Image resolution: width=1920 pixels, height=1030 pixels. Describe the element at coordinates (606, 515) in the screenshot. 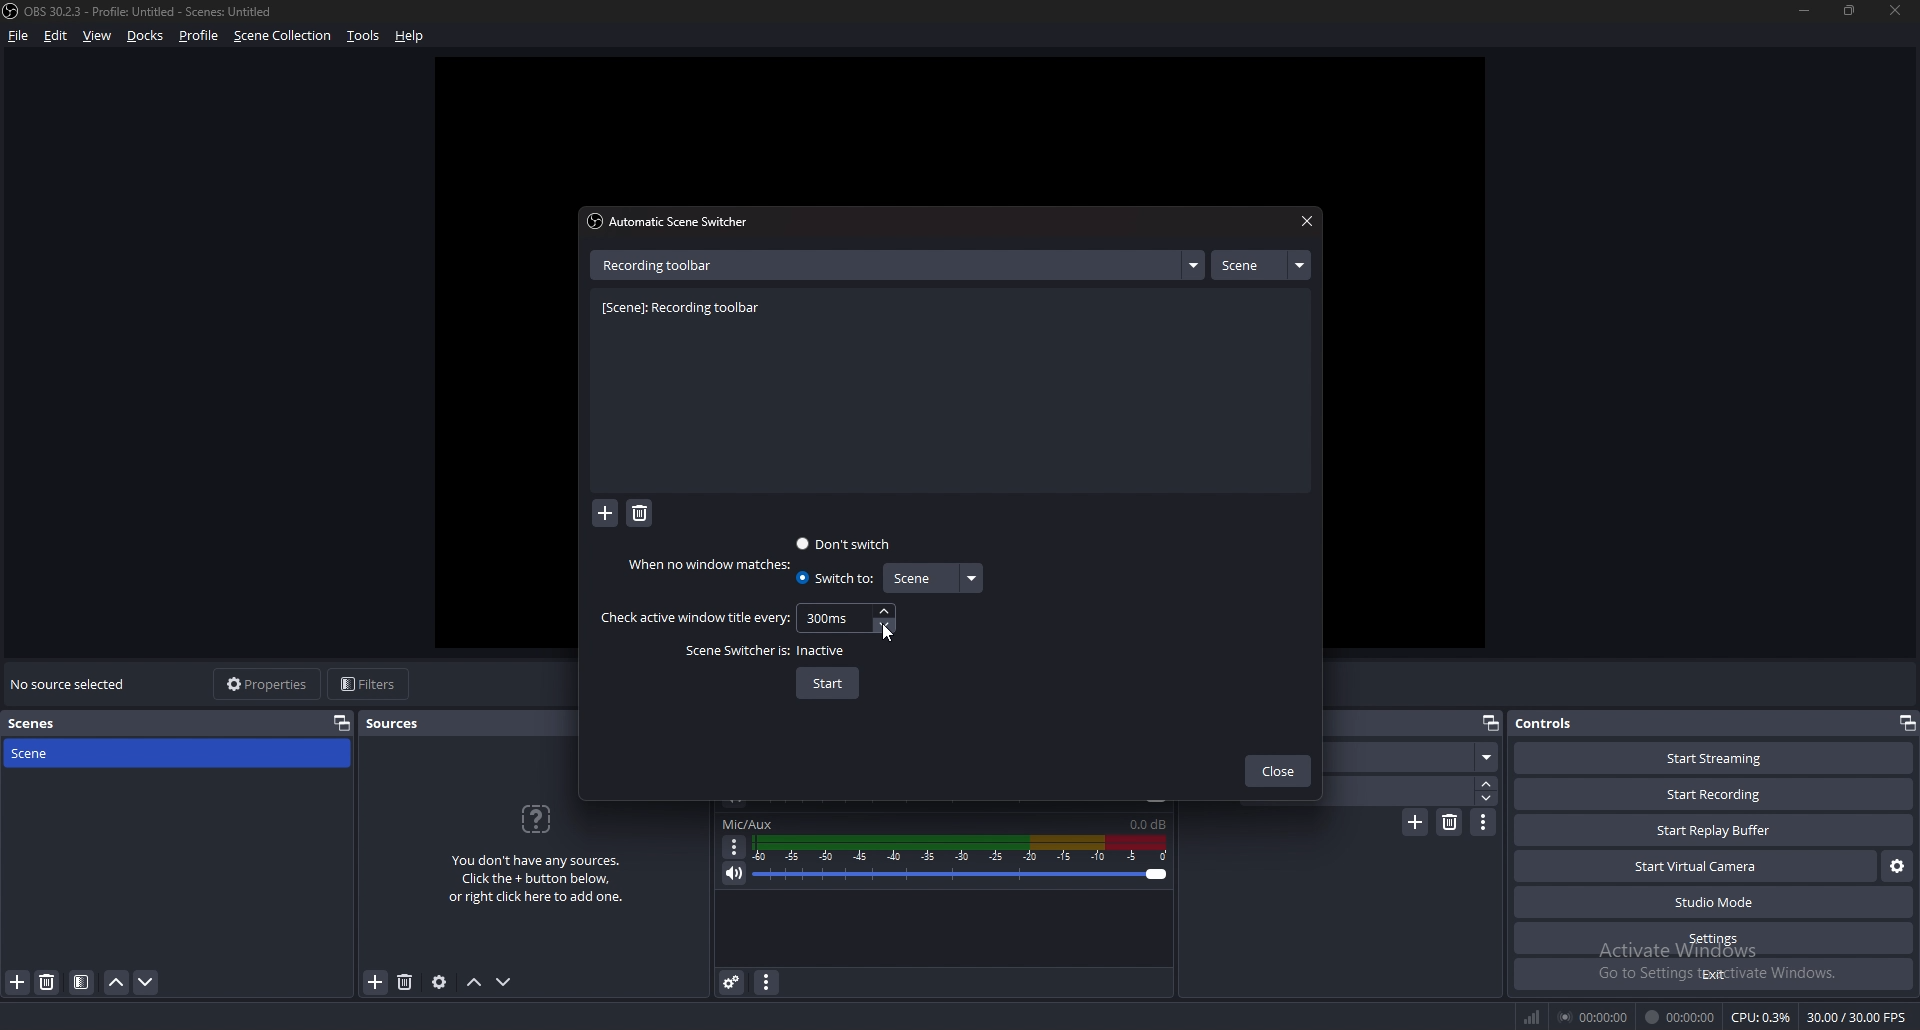

I see `add` at that location.